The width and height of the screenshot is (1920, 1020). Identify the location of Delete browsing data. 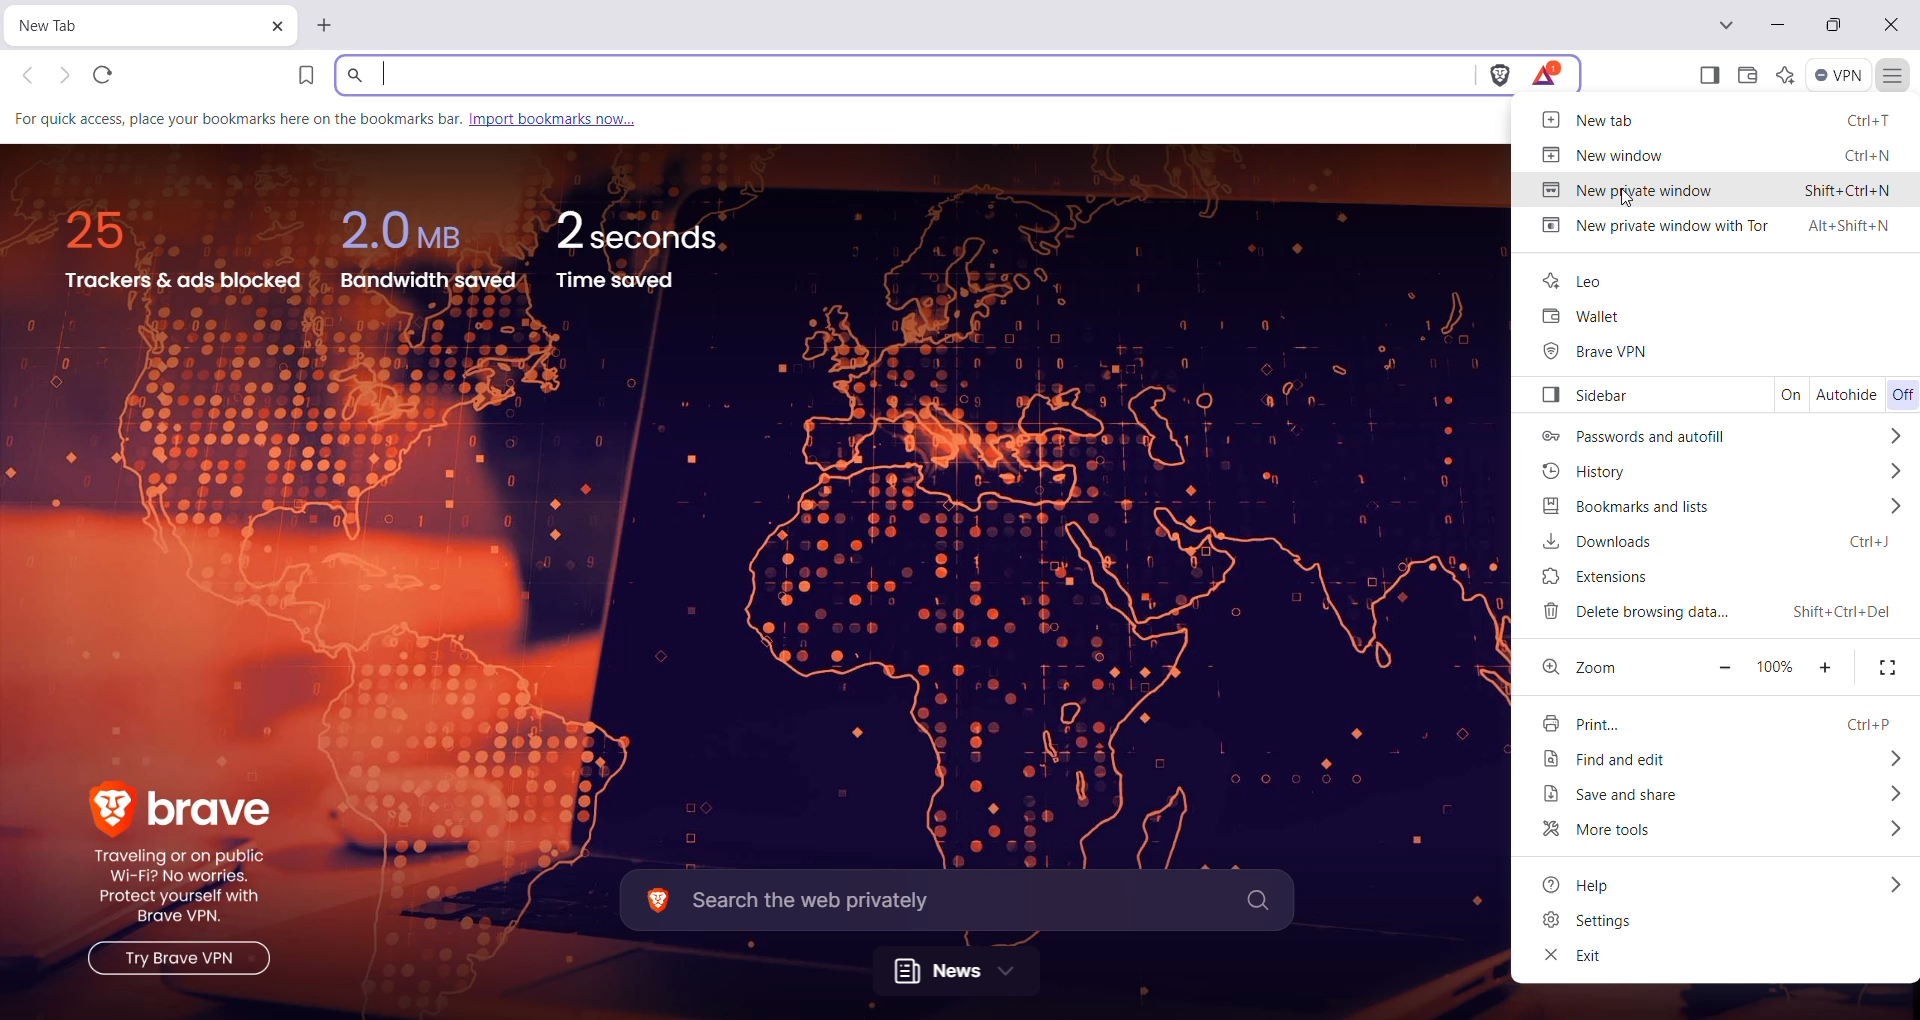
(1715, 613).